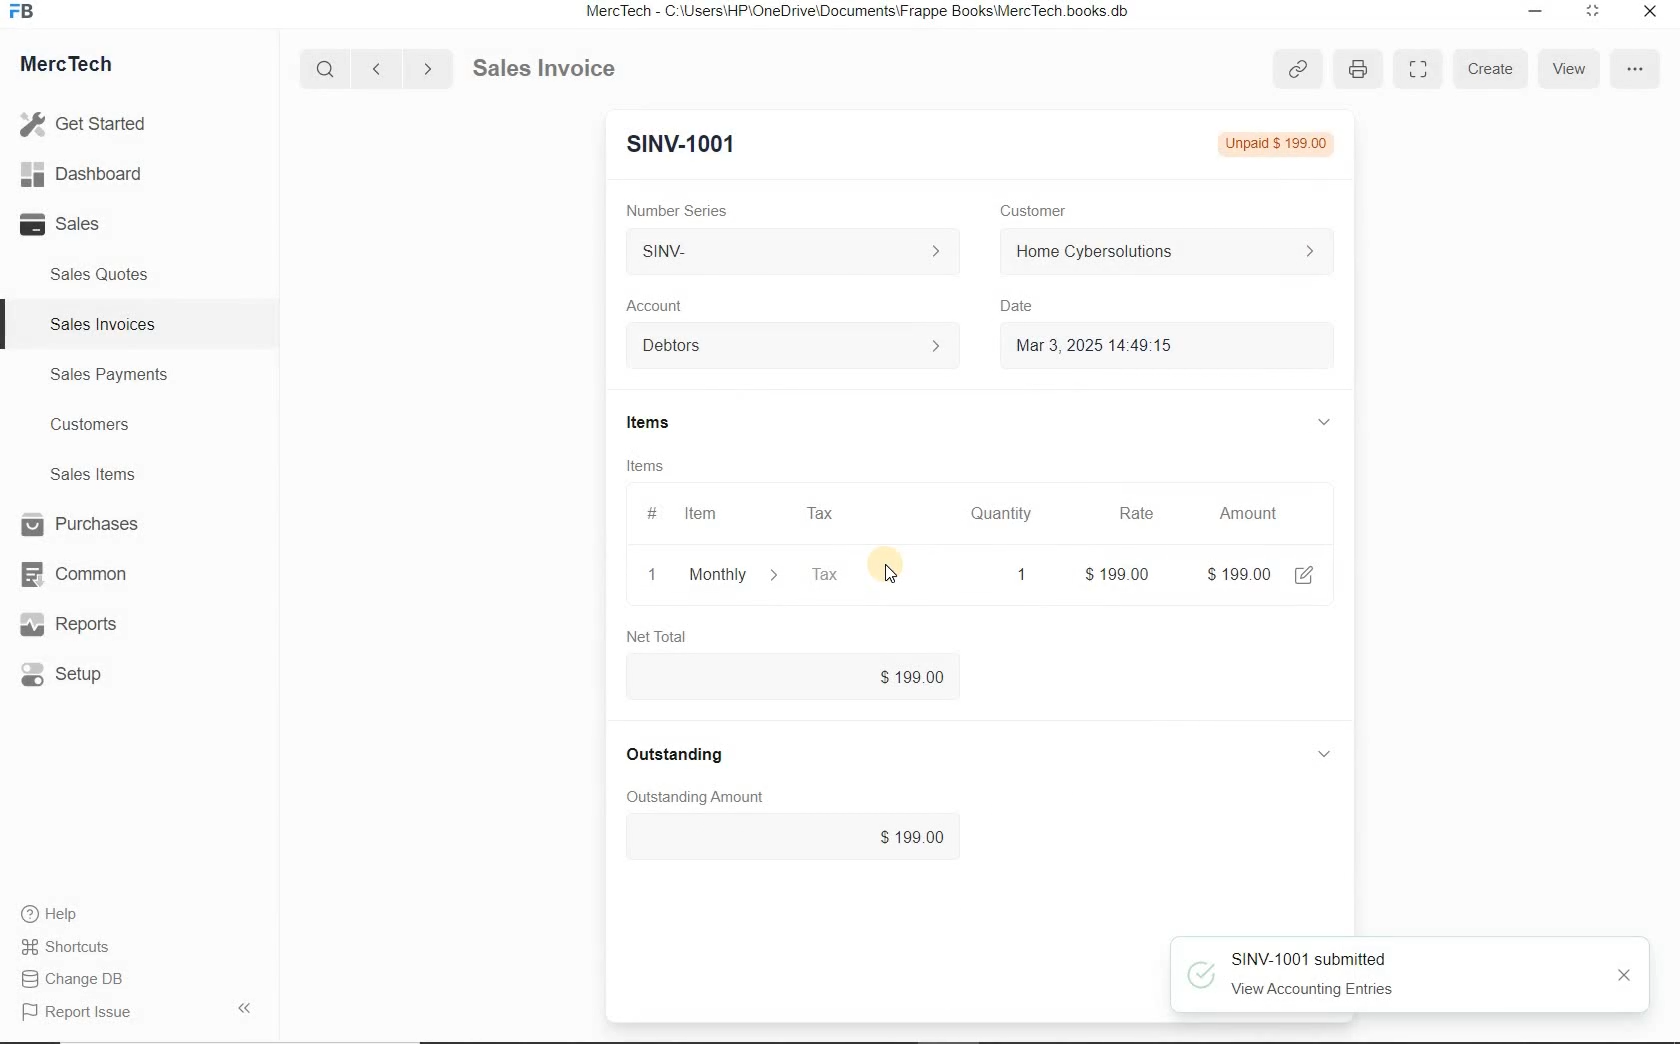 This screenshot has width=1680, height=1044. I want to click on Items, so click(659, 424).